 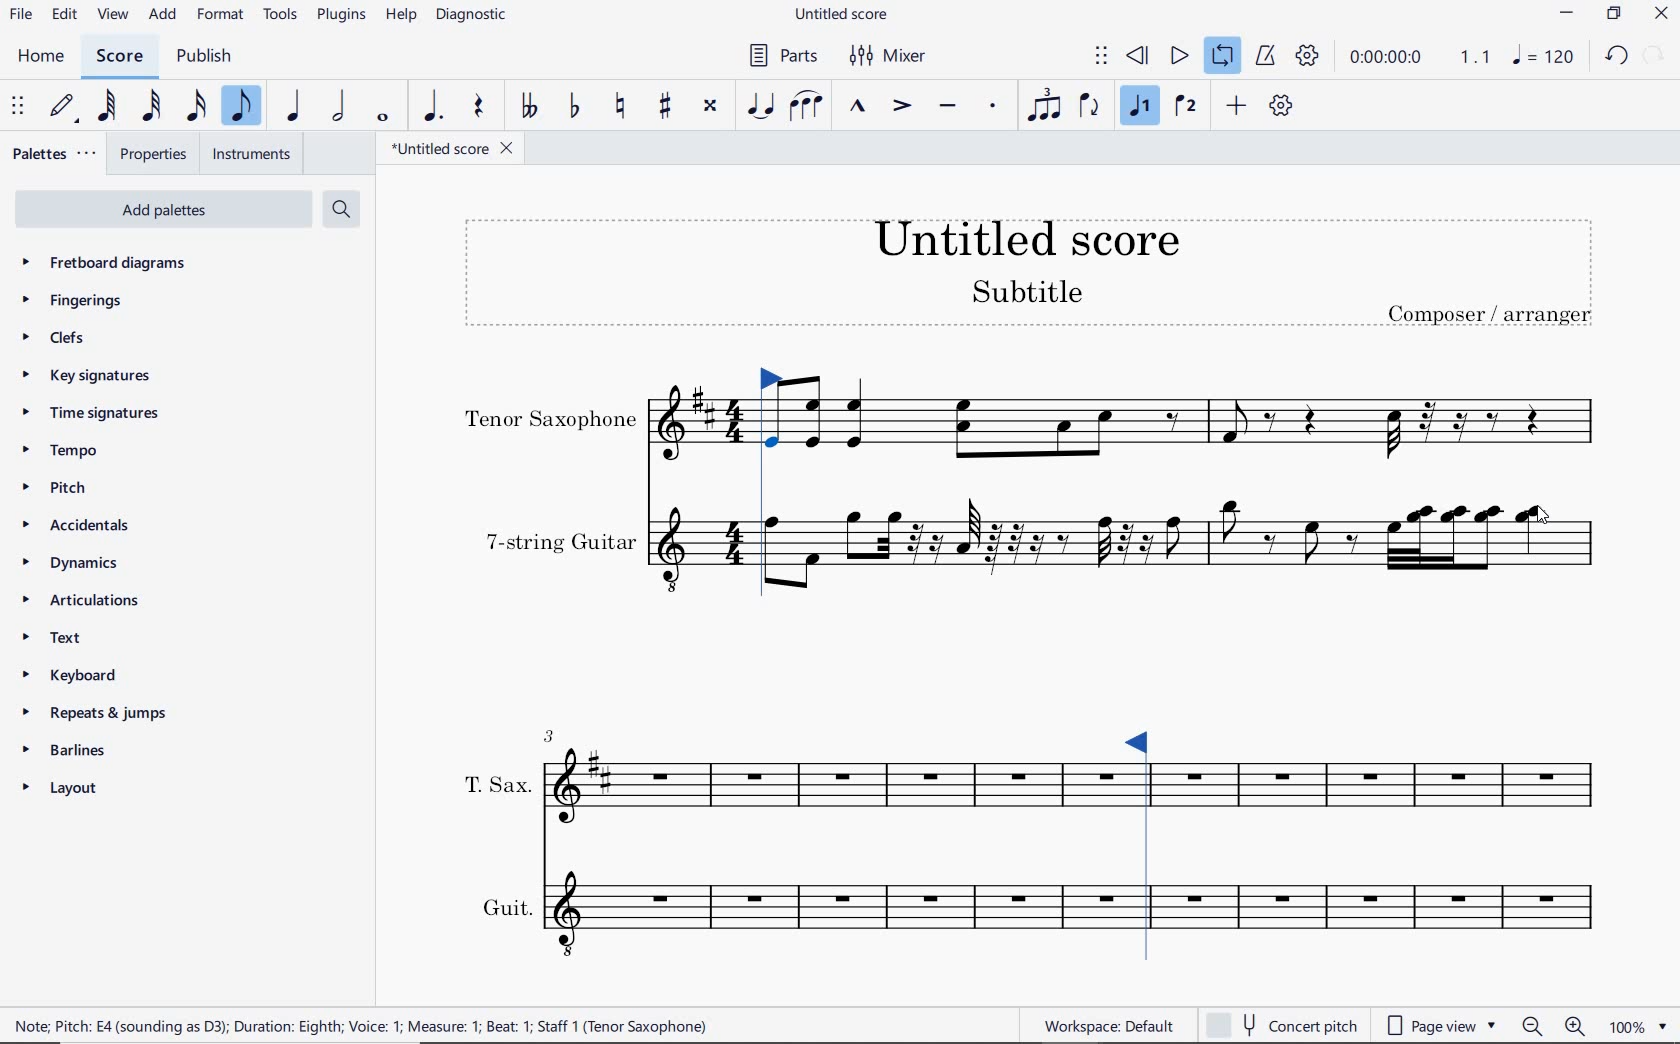 What do you see at coordinates (282, 16) in the screenshot?
I see `TOOLS` at bounding box center [282, 16].